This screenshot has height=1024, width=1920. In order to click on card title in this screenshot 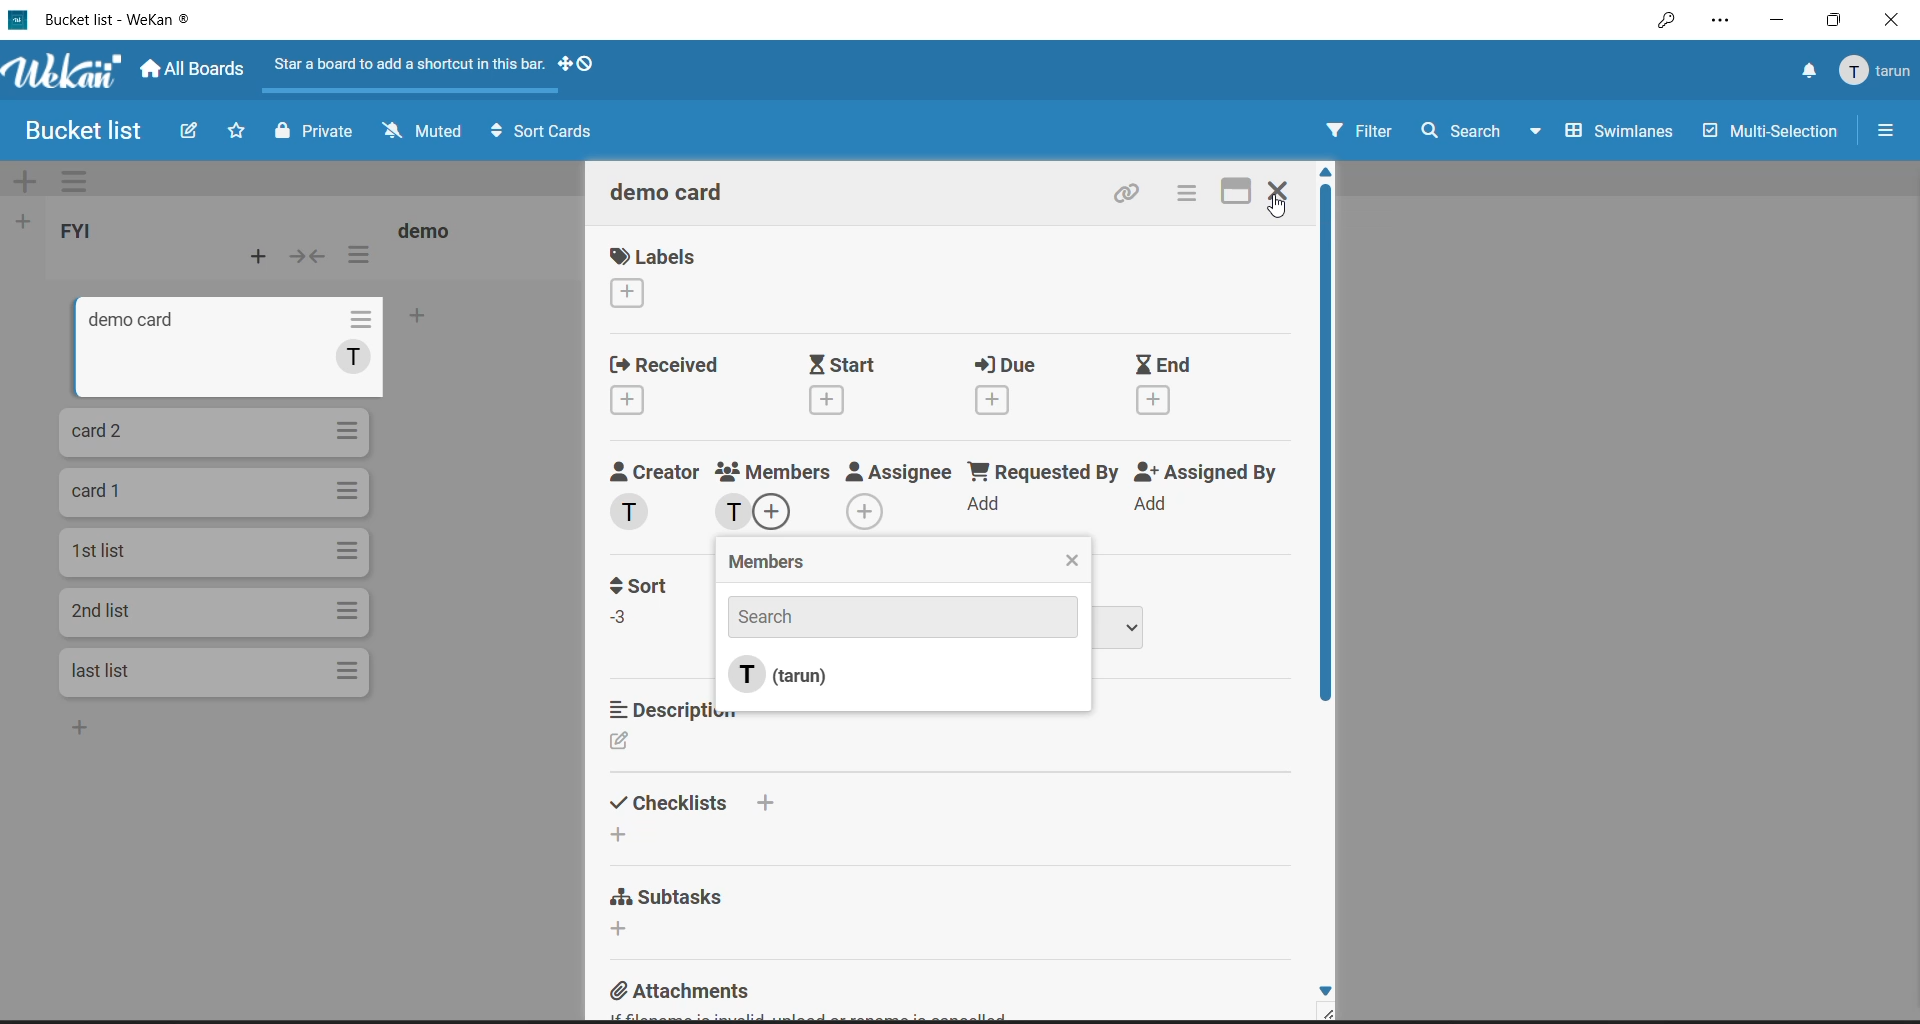, I will do `click(671, 193)`.